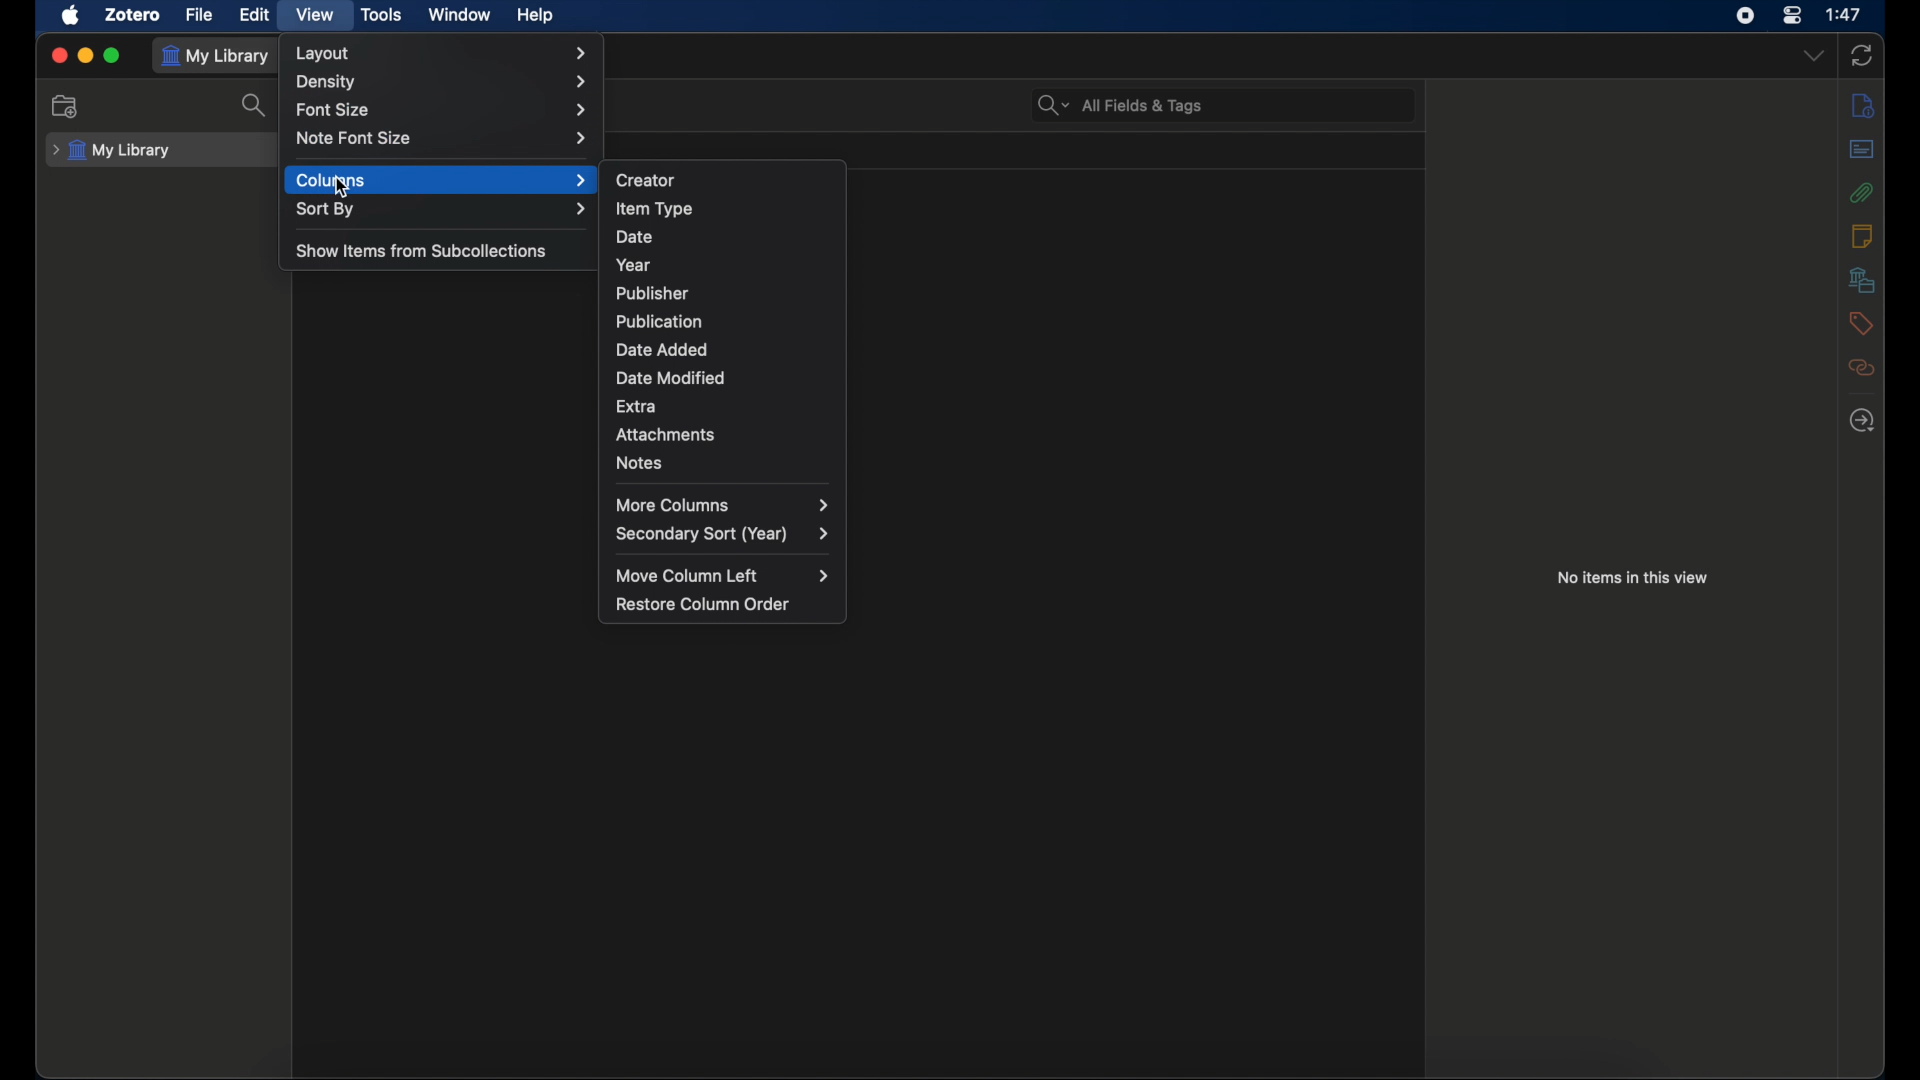  Describe the element at coordinates (673, 377) in the screenshot. I see `date modified` at that location.